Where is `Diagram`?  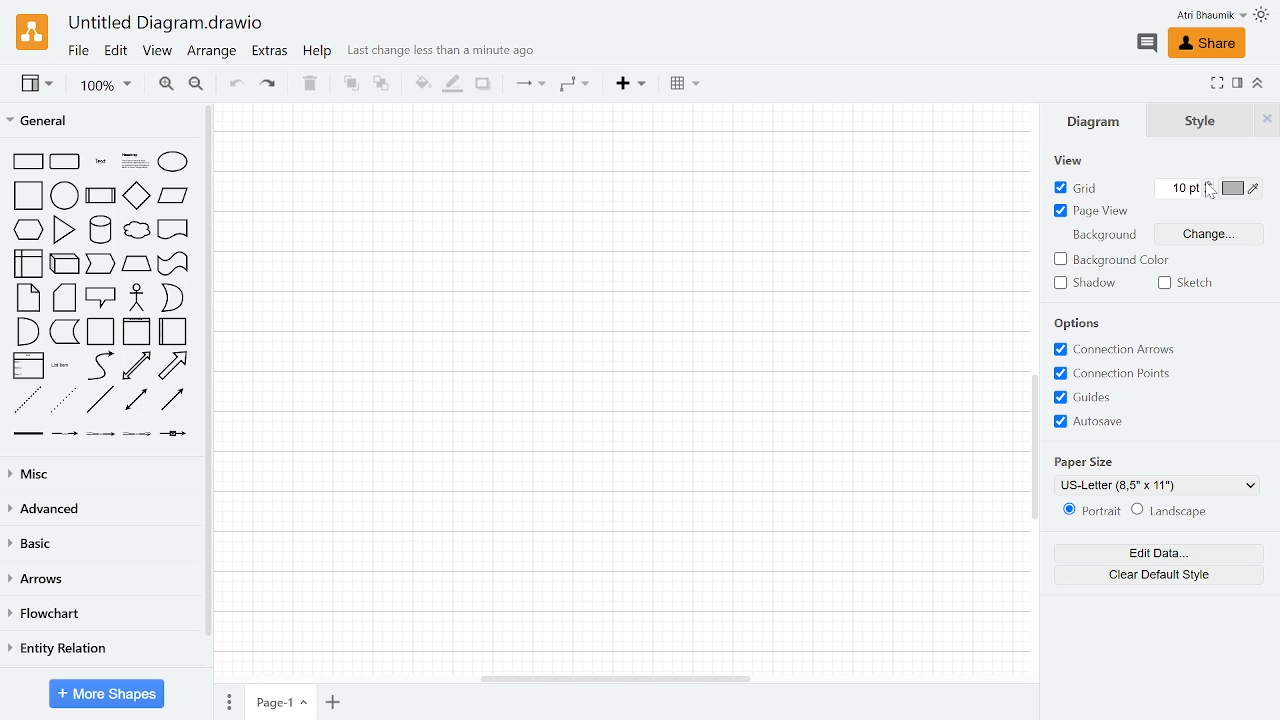
Diagram is located at coordinates (1090, 122).